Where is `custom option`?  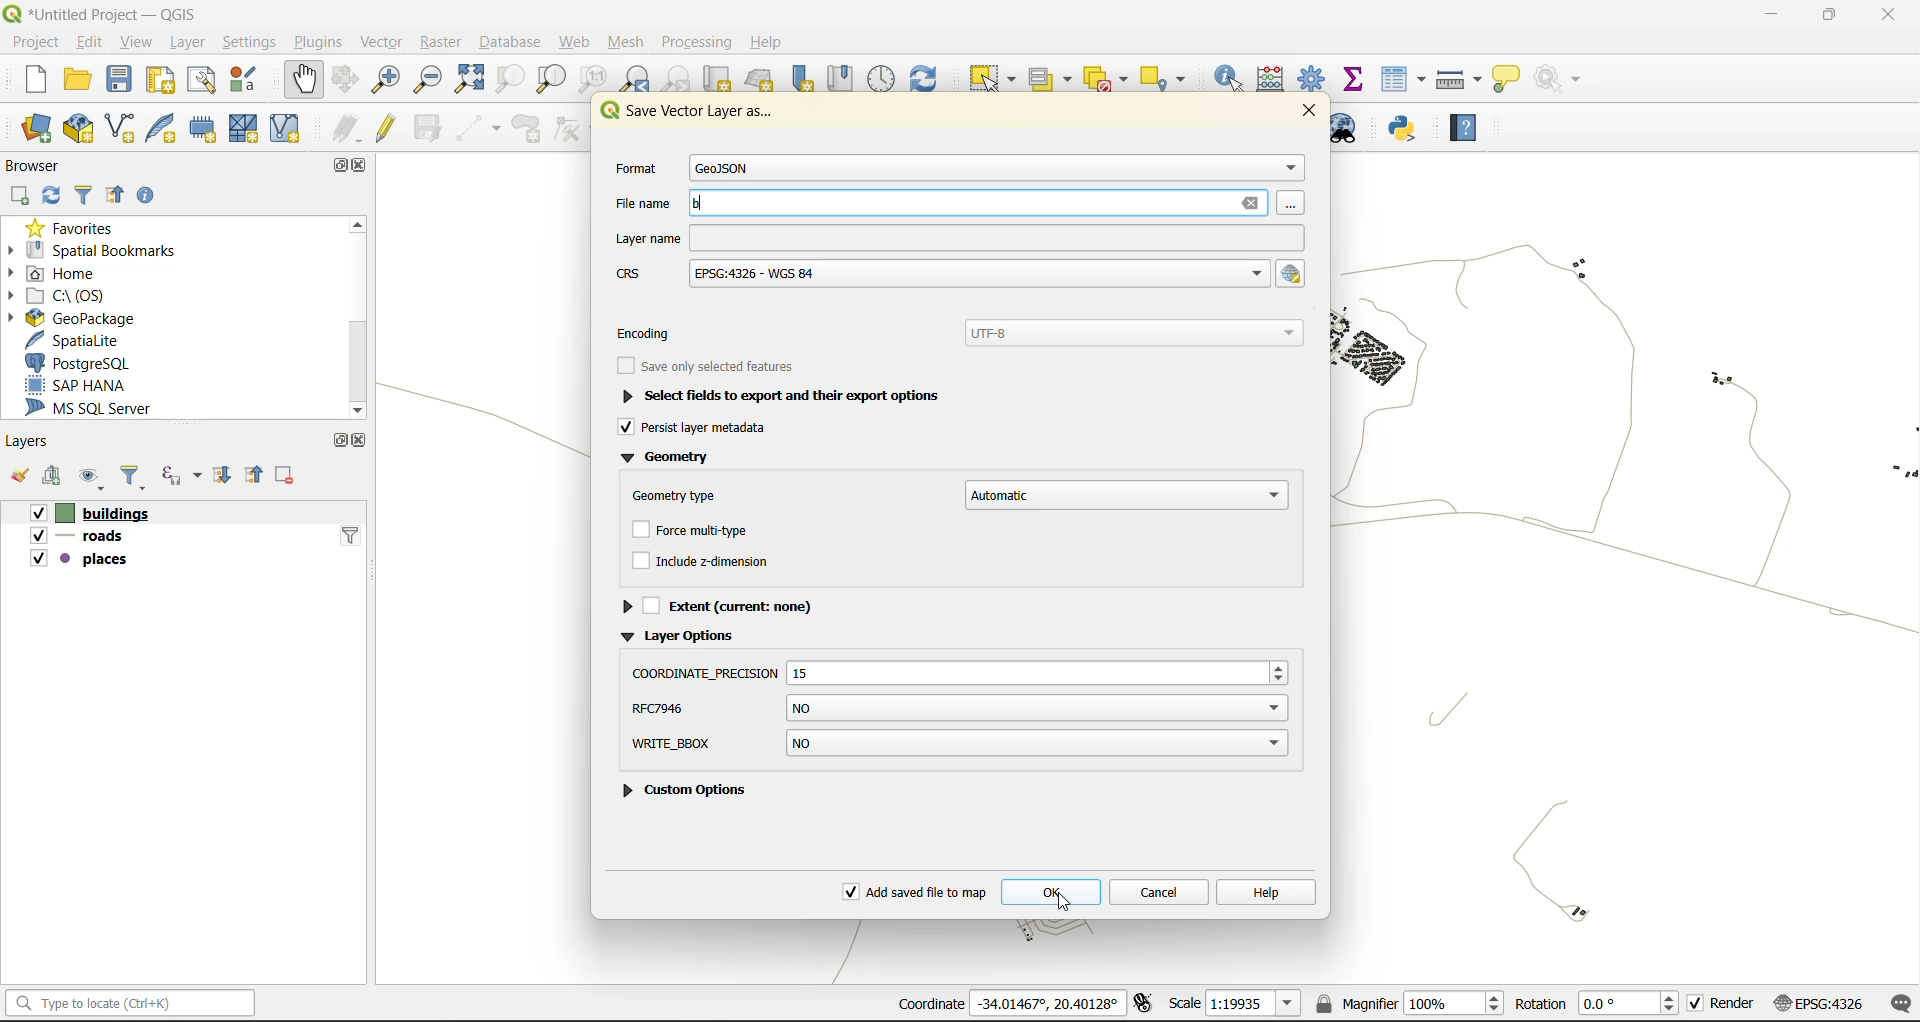 custom option is located at coordinates (694, 793).